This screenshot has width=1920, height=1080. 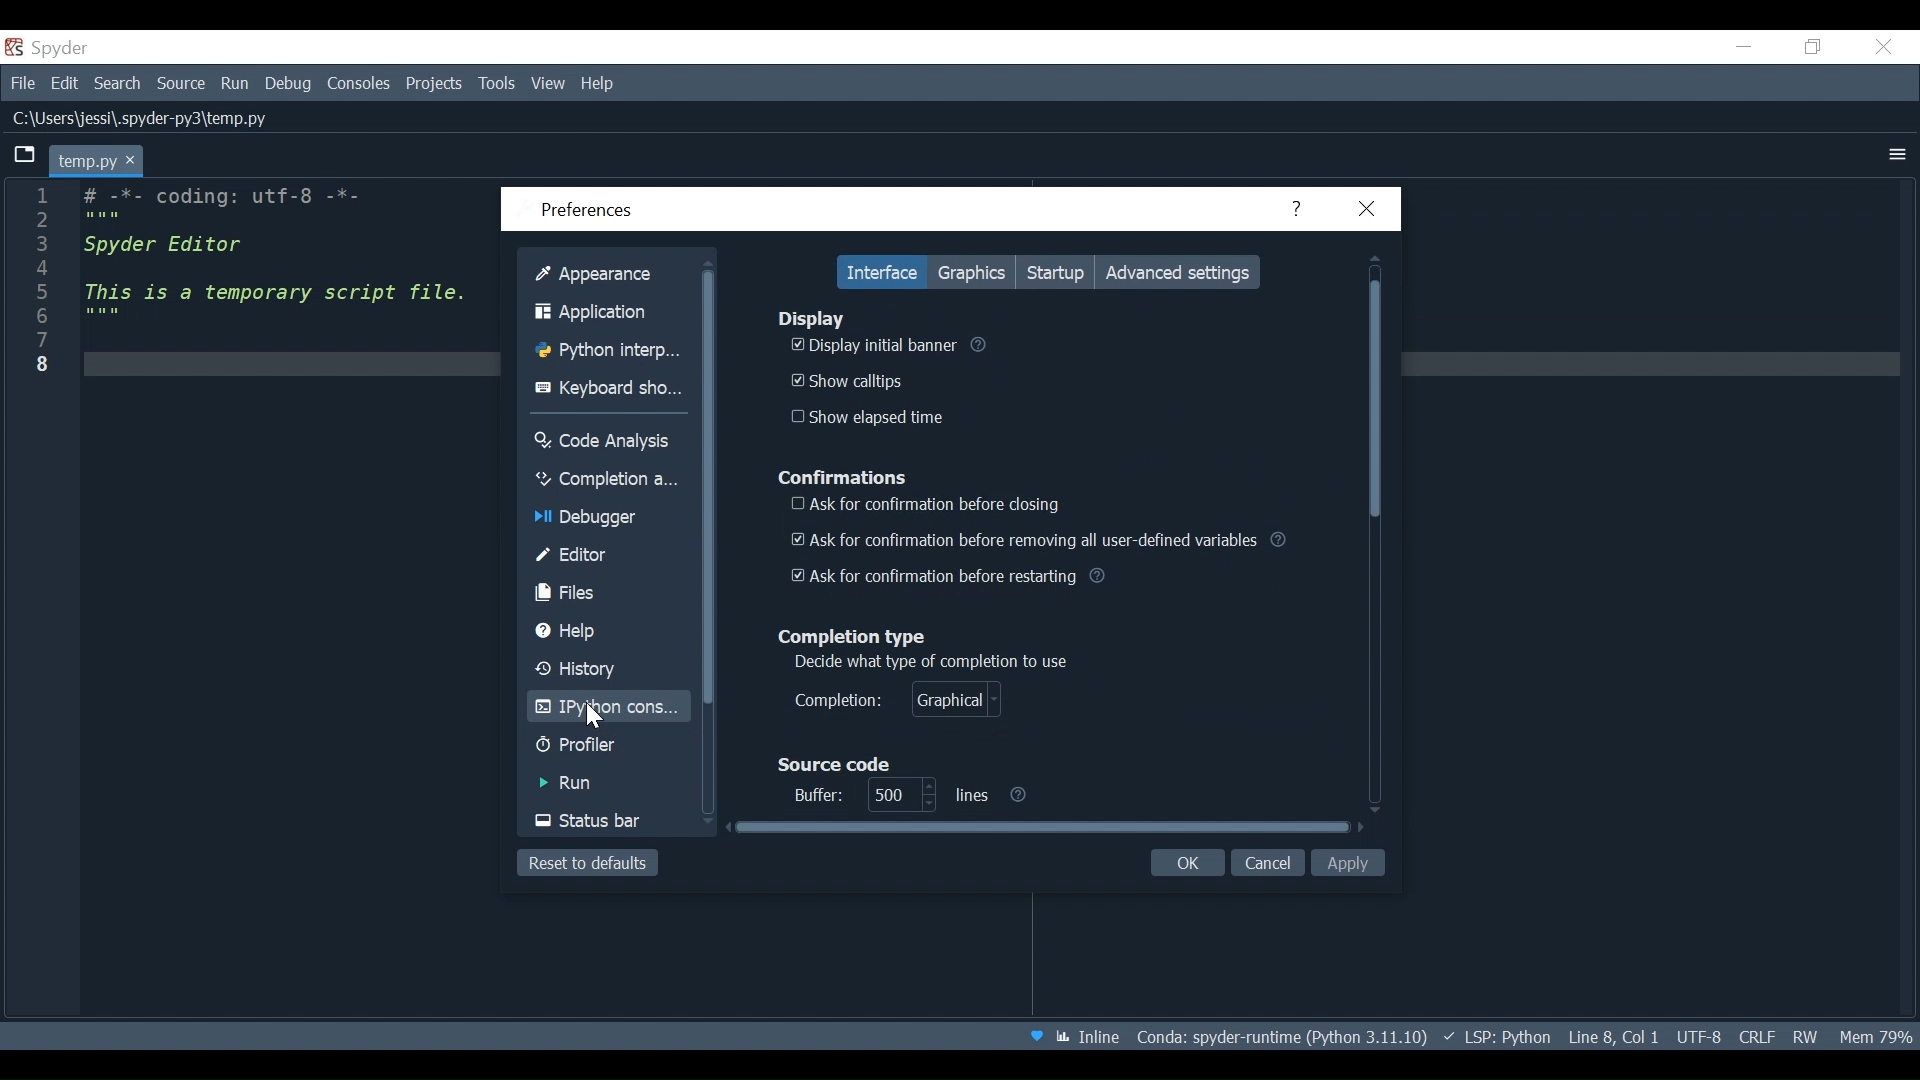 I want to click on Help, so click(x=607, y=83).